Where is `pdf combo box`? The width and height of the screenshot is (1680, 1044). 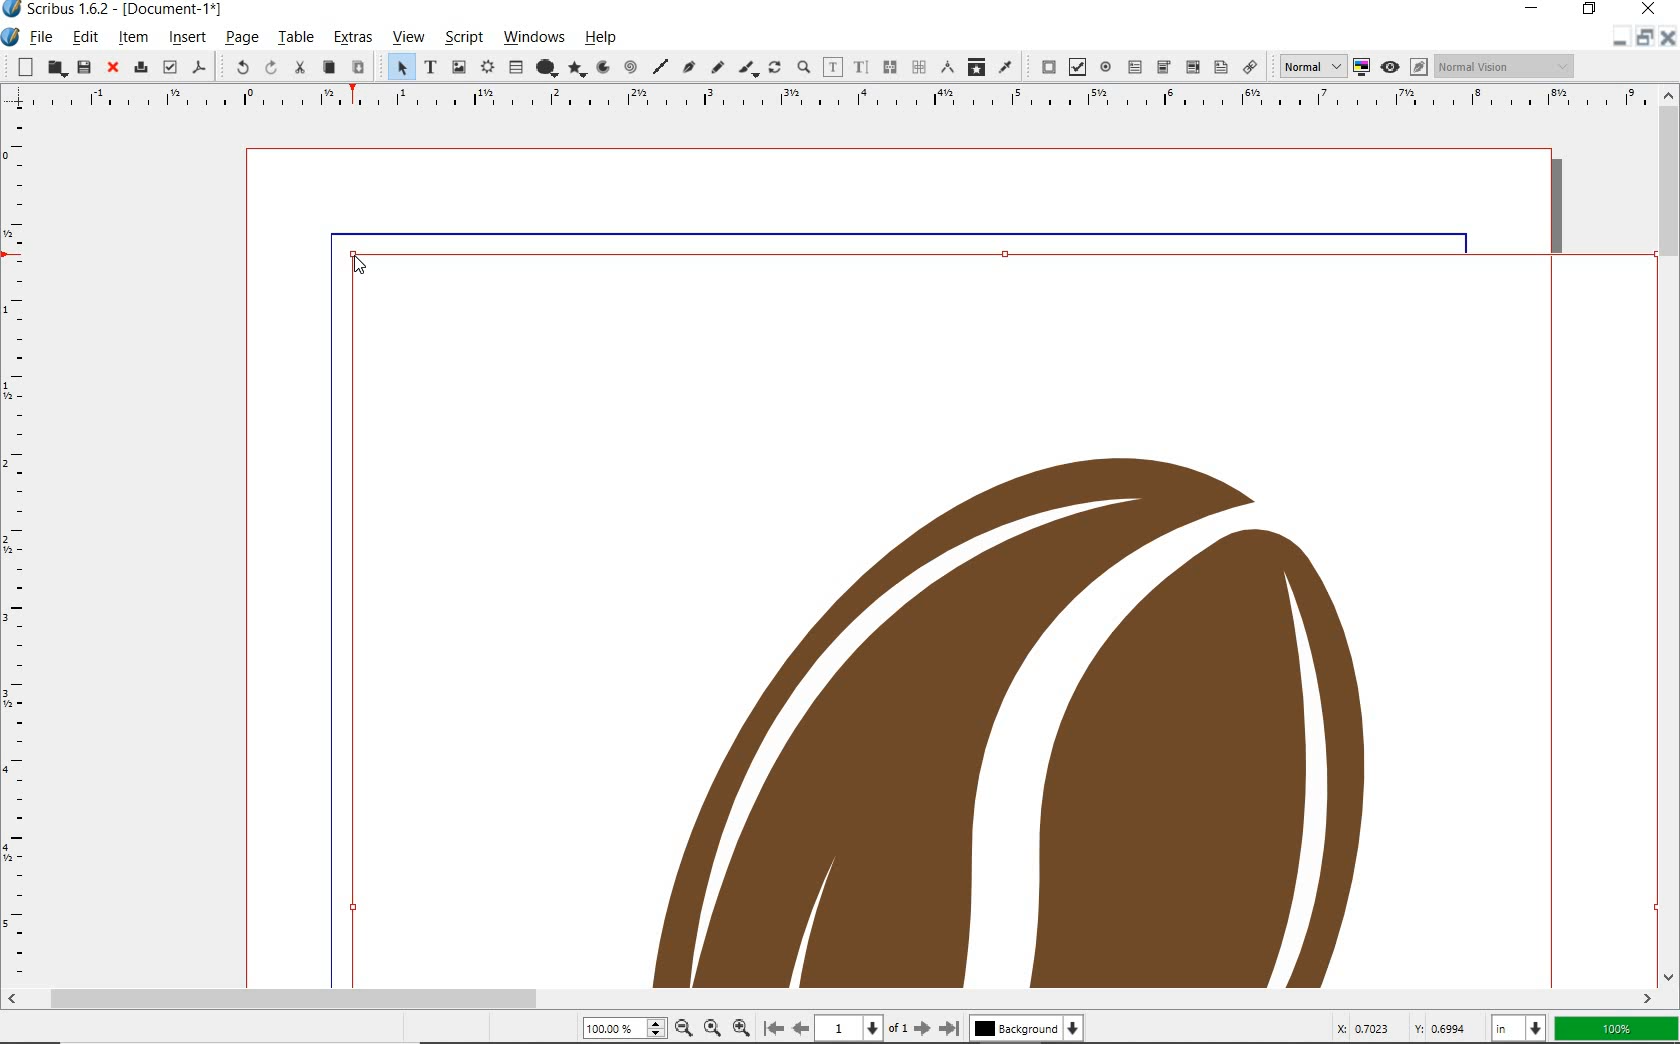
pdf combo box is located at coordinates (1191, 66).